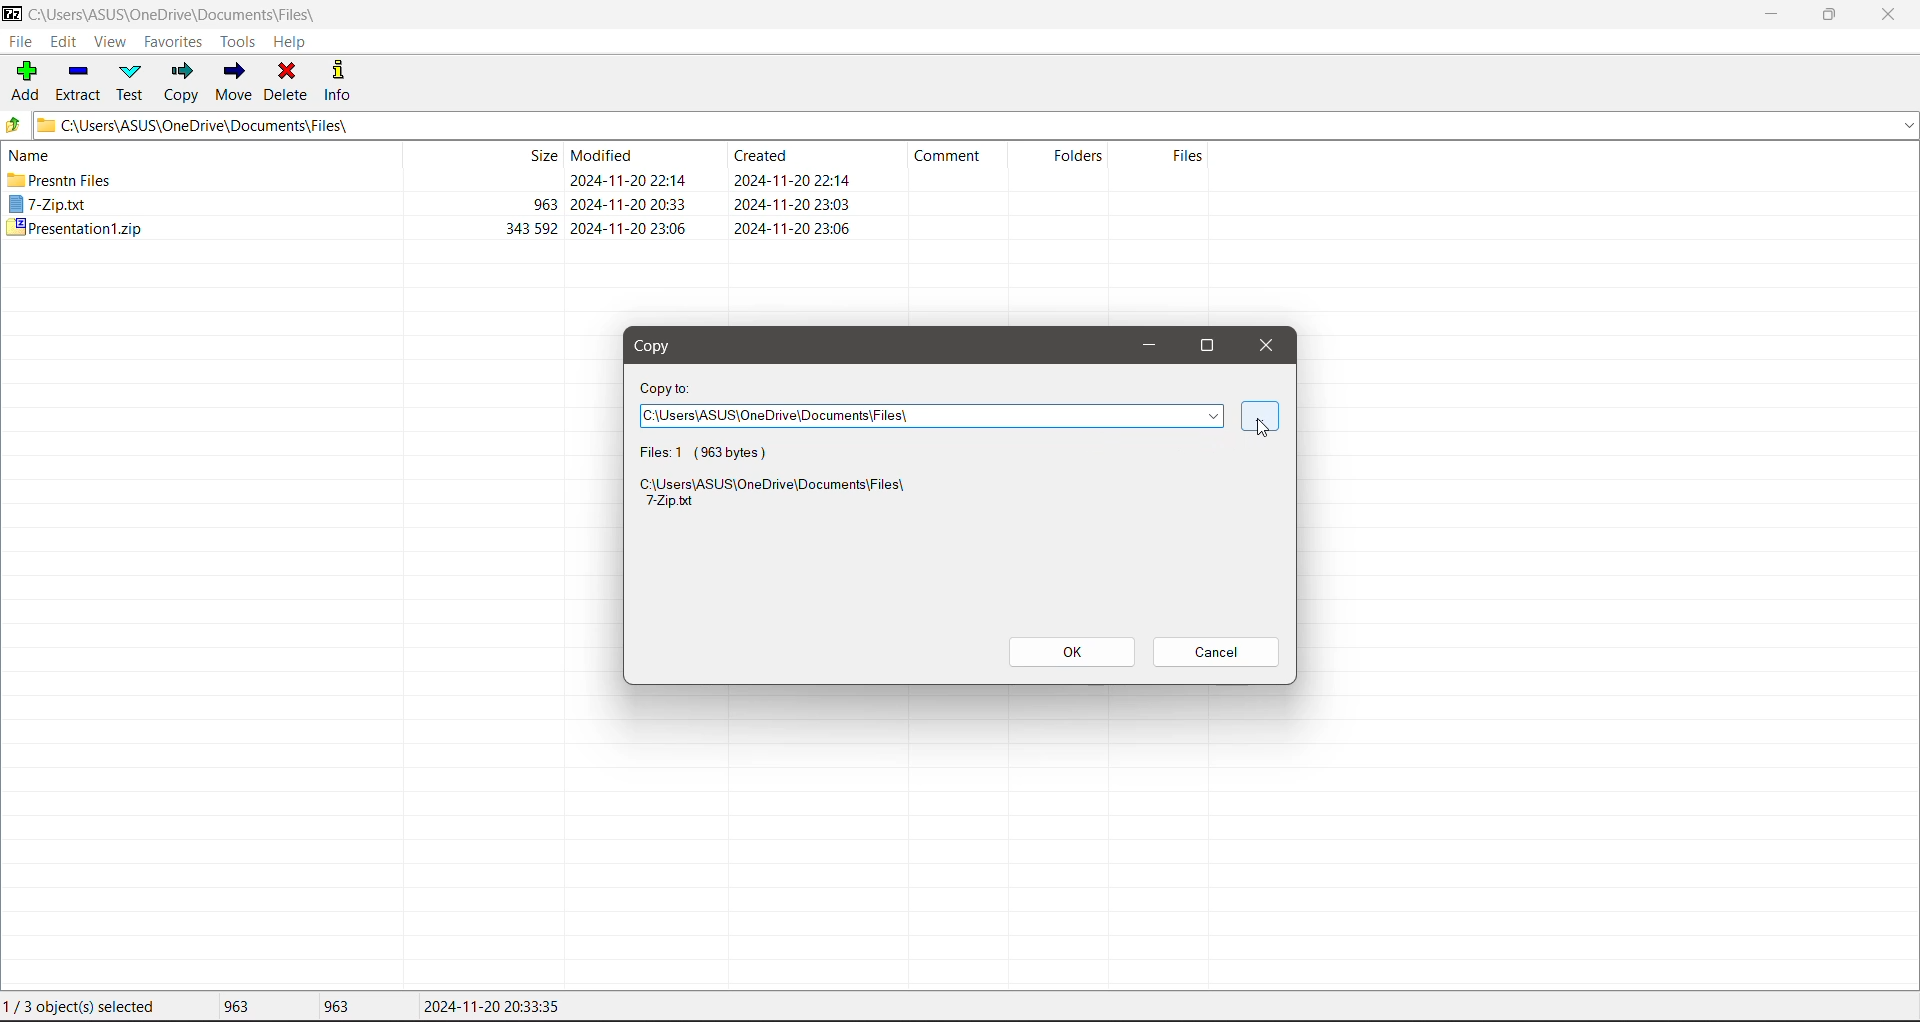 The width and height of the screenshot is (1920, 1022). I want to click on File, so click(19, 41).